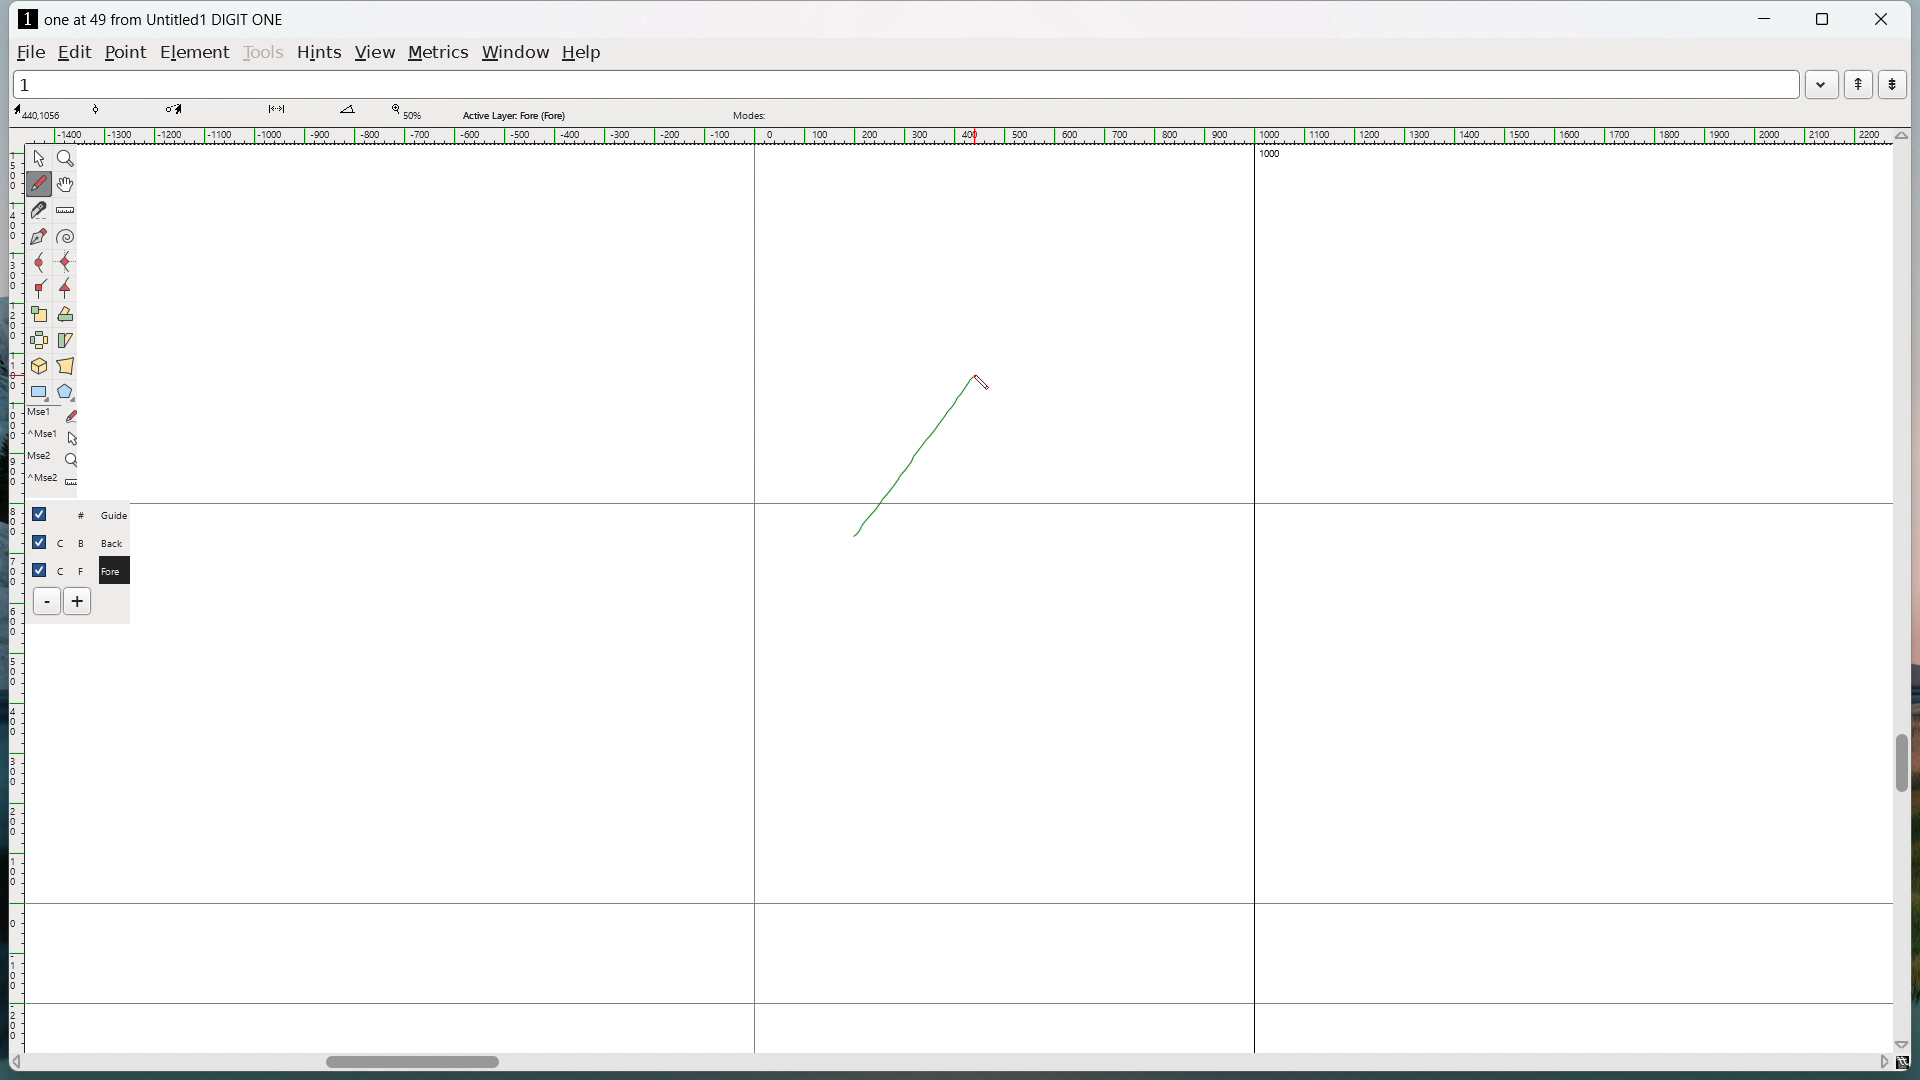 The height and width of the screenshot is (1080, 1920). Describe the element at coordinates (751, 115) in the screenshot. I see `modes` at that location.